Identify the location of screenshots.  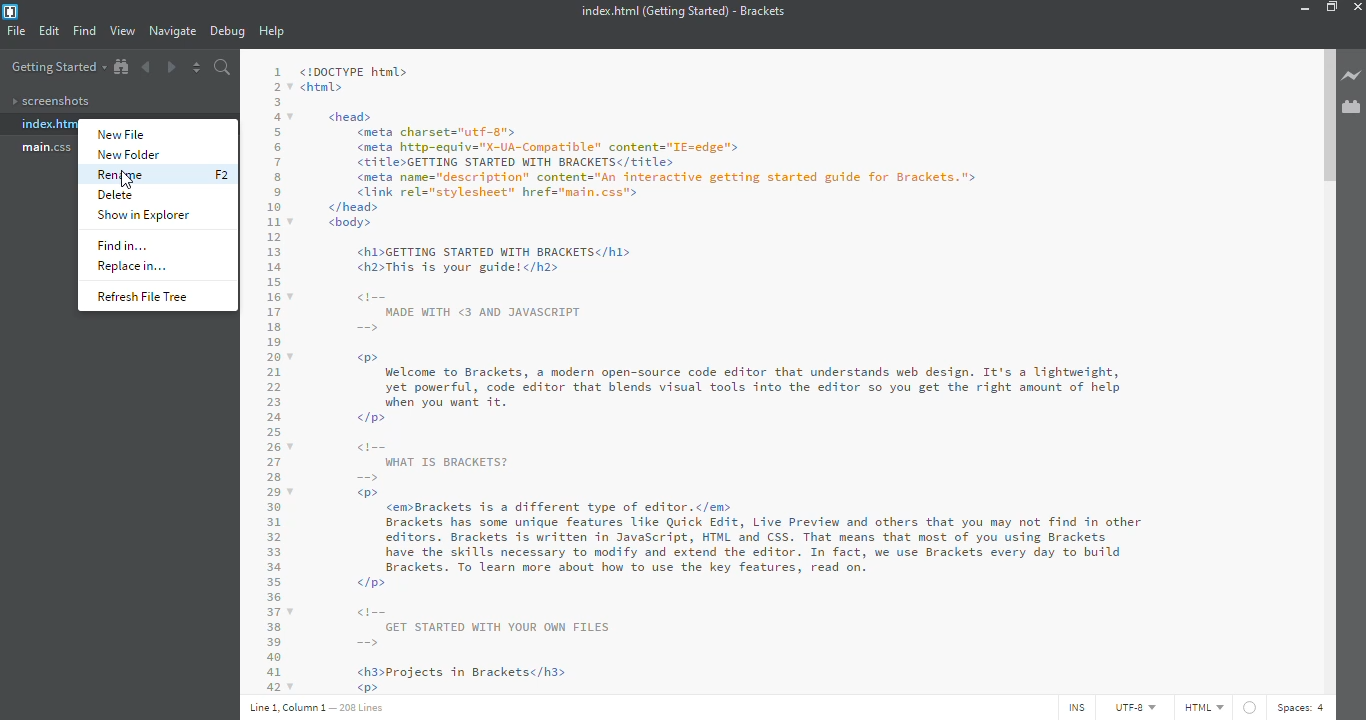
(55, 102).